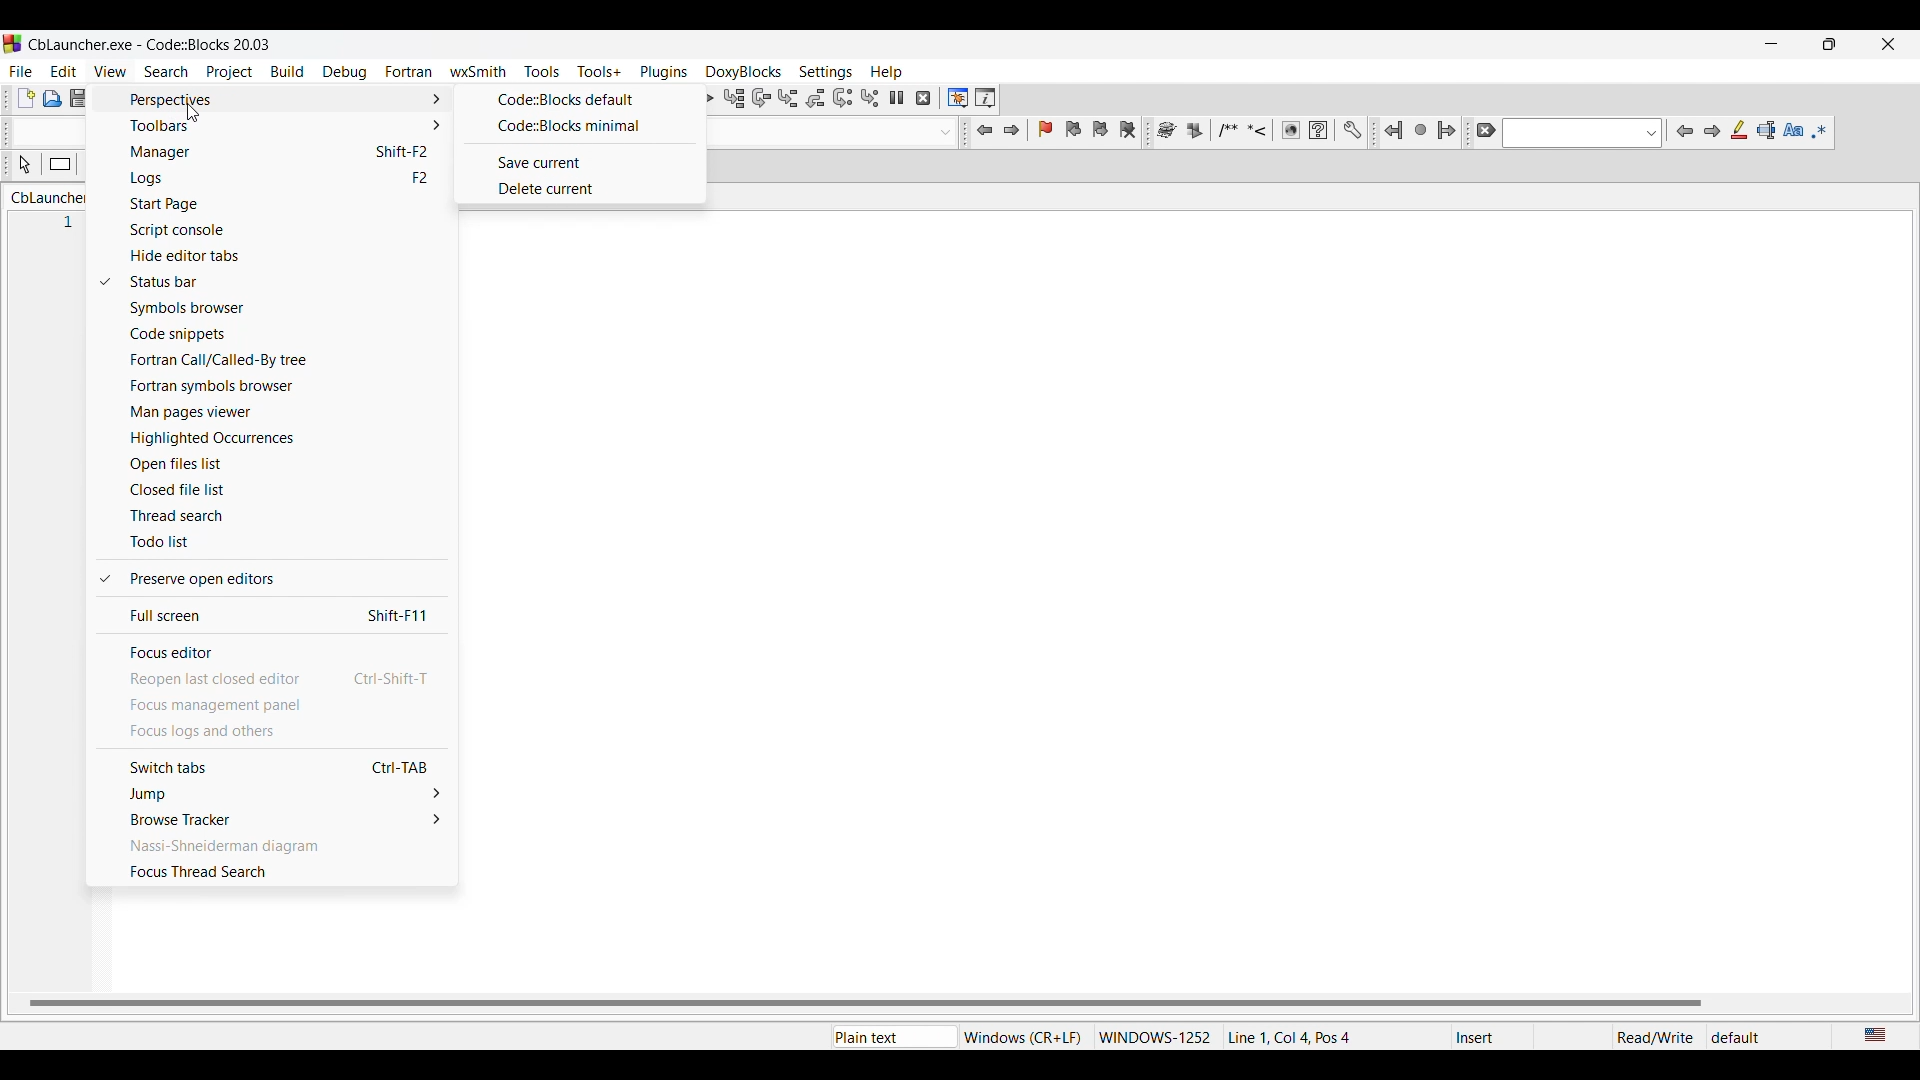 The width and height of the screenshot is (1920, 1080). What do you see at coordinates (1259, 130) in the screenshot?
I see `More tool options` at bounding box center [1259, 130].